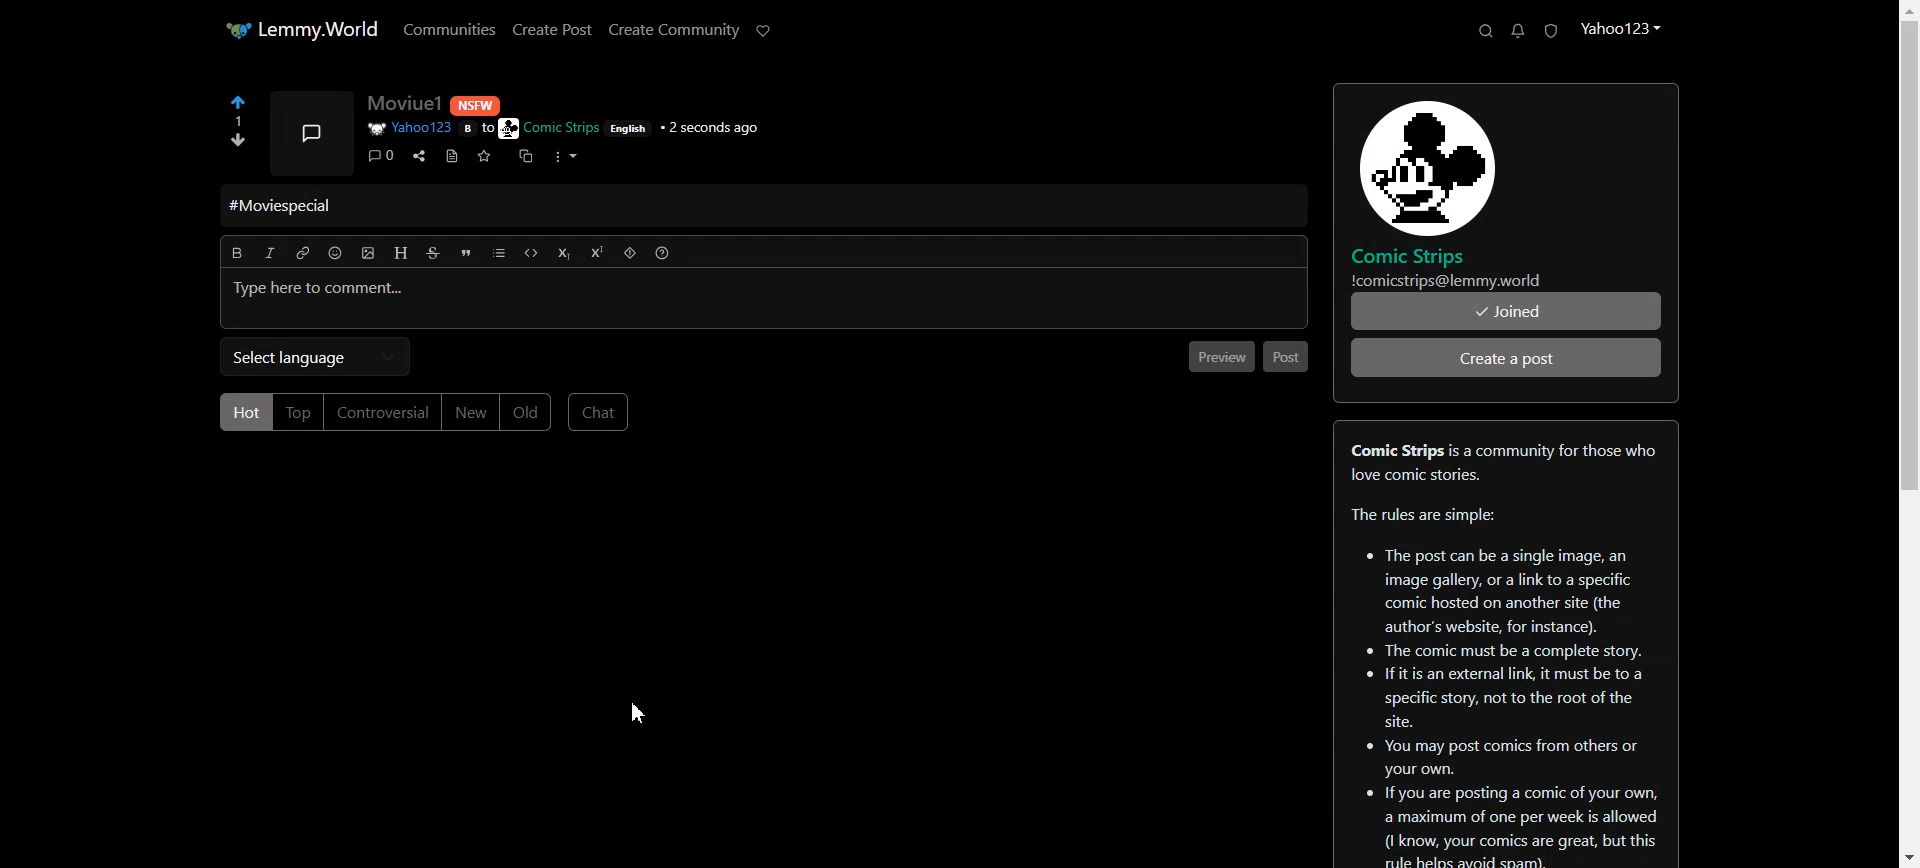  I want to click on Create Post, so click(551, 29).